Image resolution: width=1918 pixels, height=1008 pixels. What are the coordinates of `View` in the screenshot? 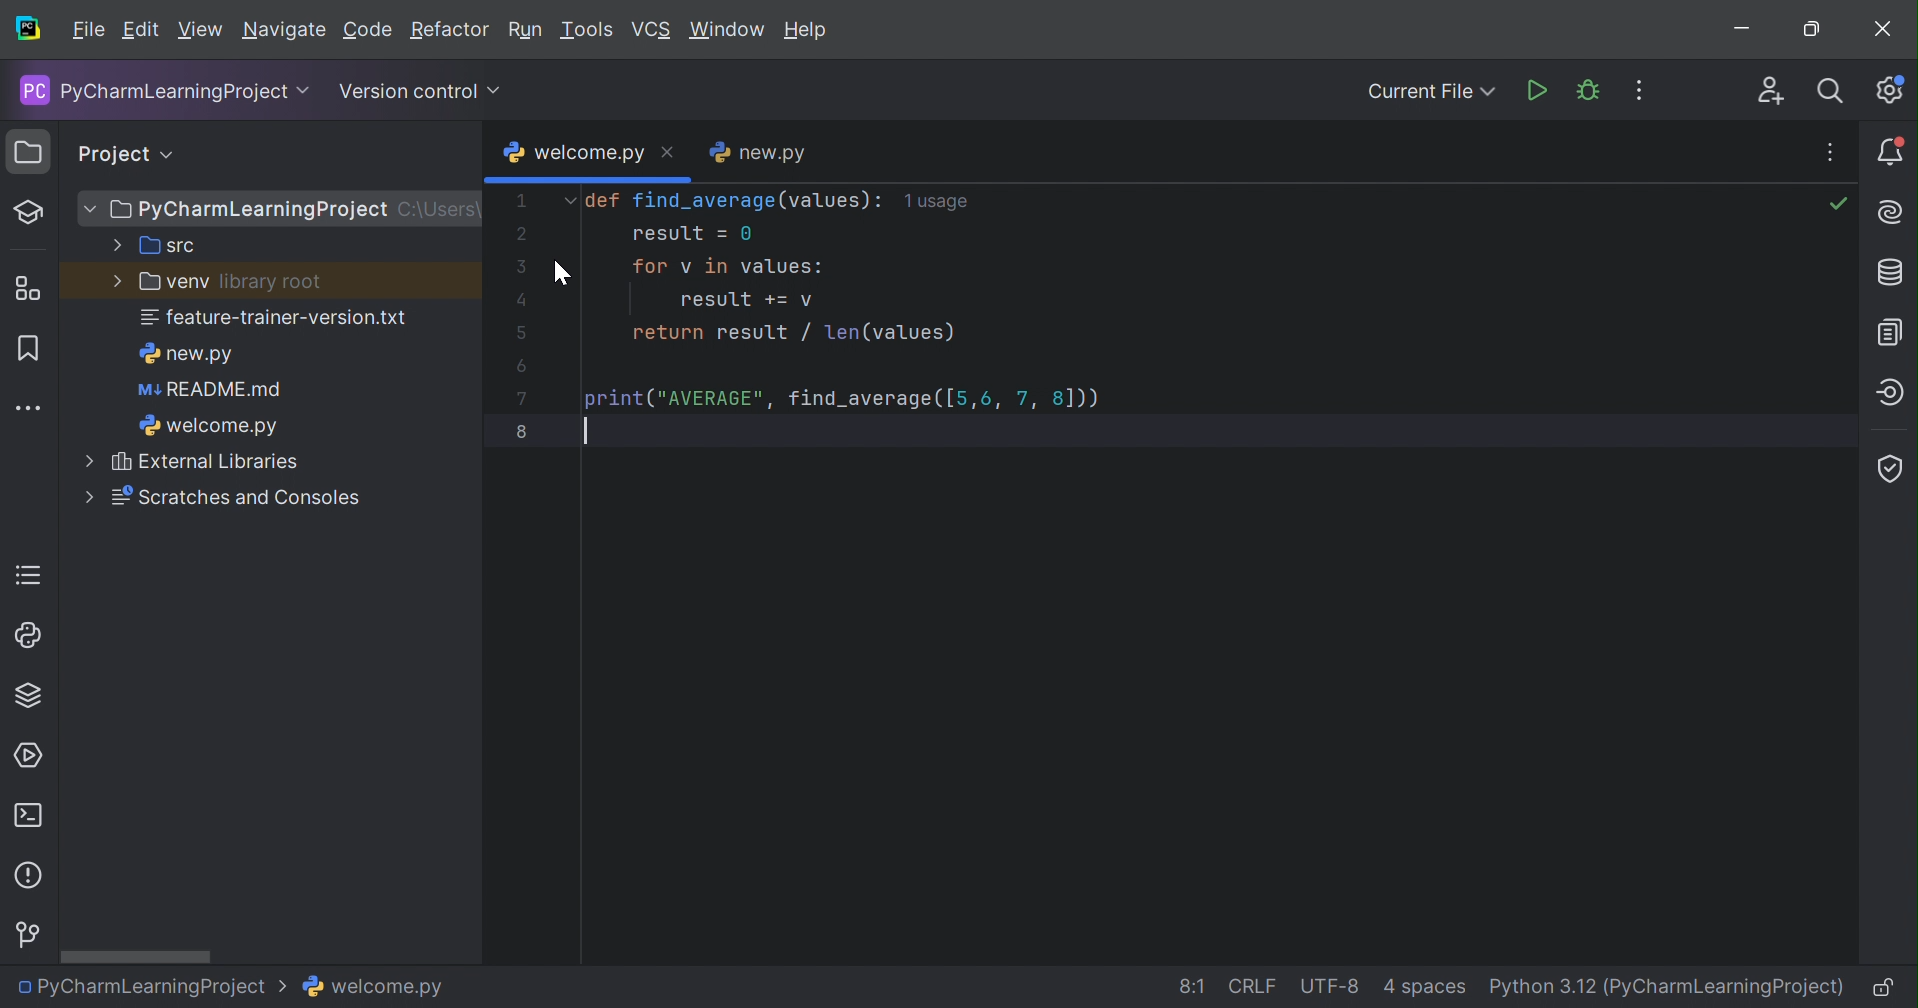 It's located at (198, 31).